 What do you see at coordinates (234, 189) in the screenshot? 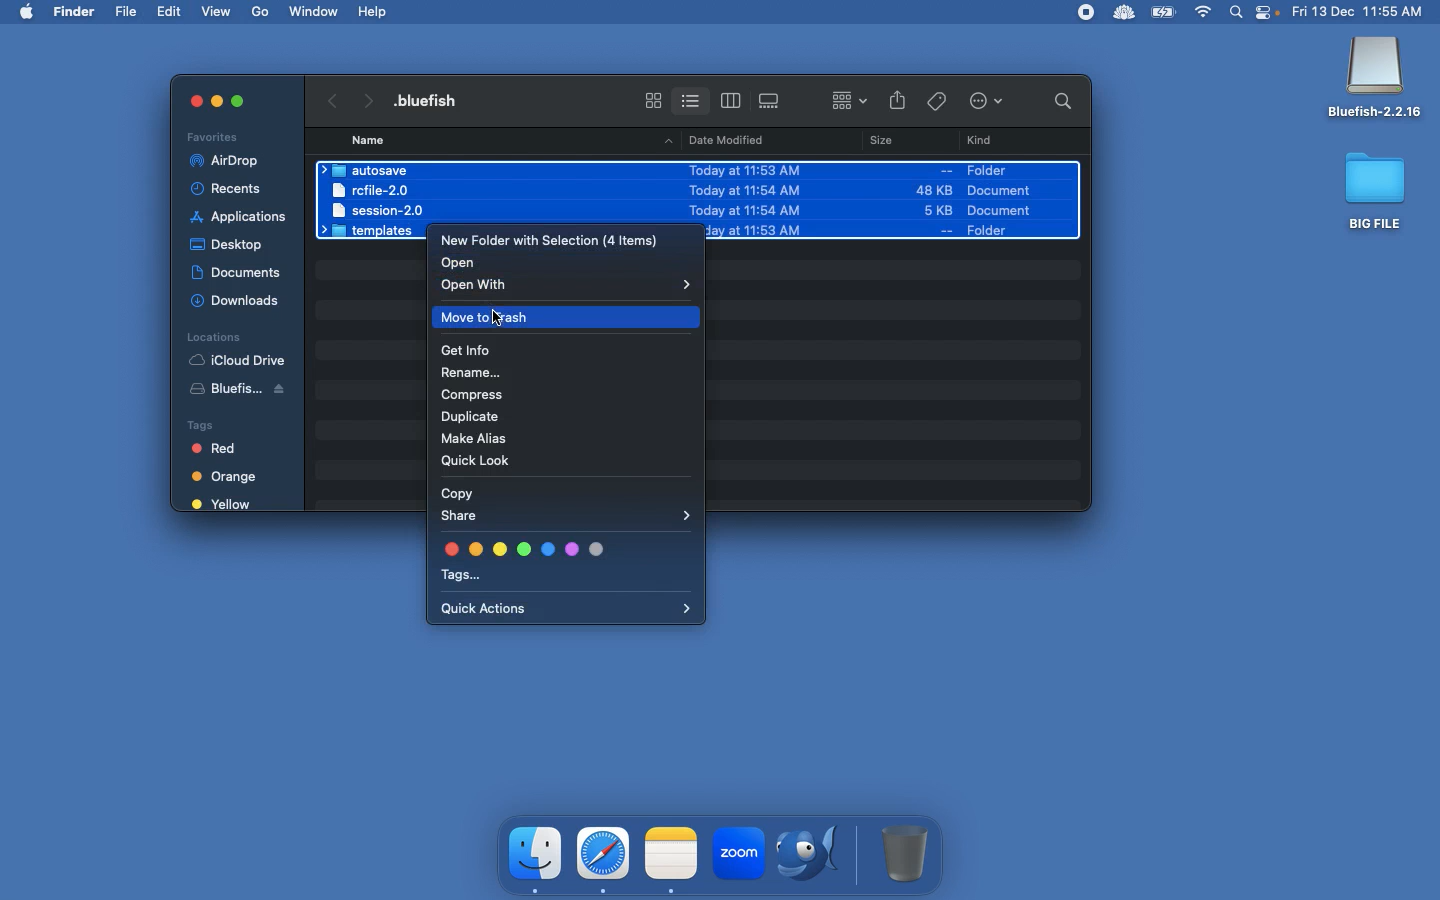
I see `recent` at bounding box center [234, 189].